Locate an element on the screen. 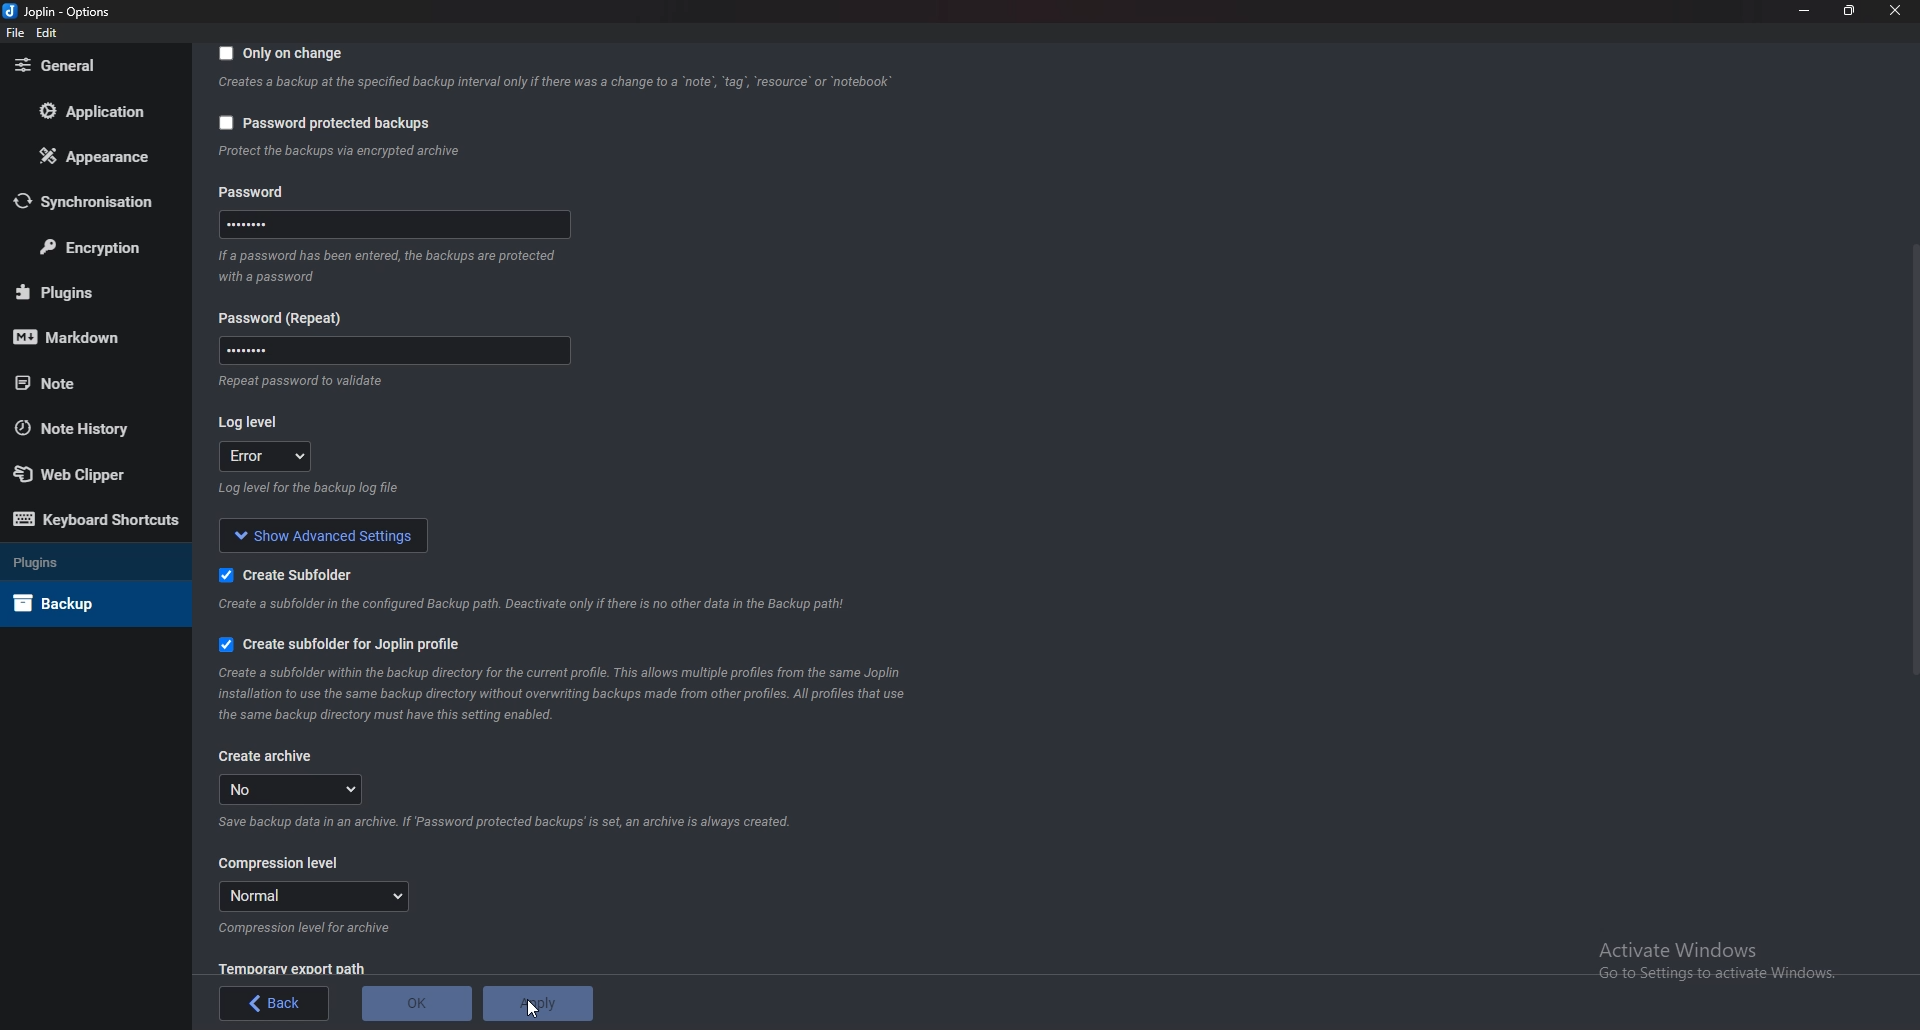 The image size is (1920, 1030). no is located at coordinates (297, 789).